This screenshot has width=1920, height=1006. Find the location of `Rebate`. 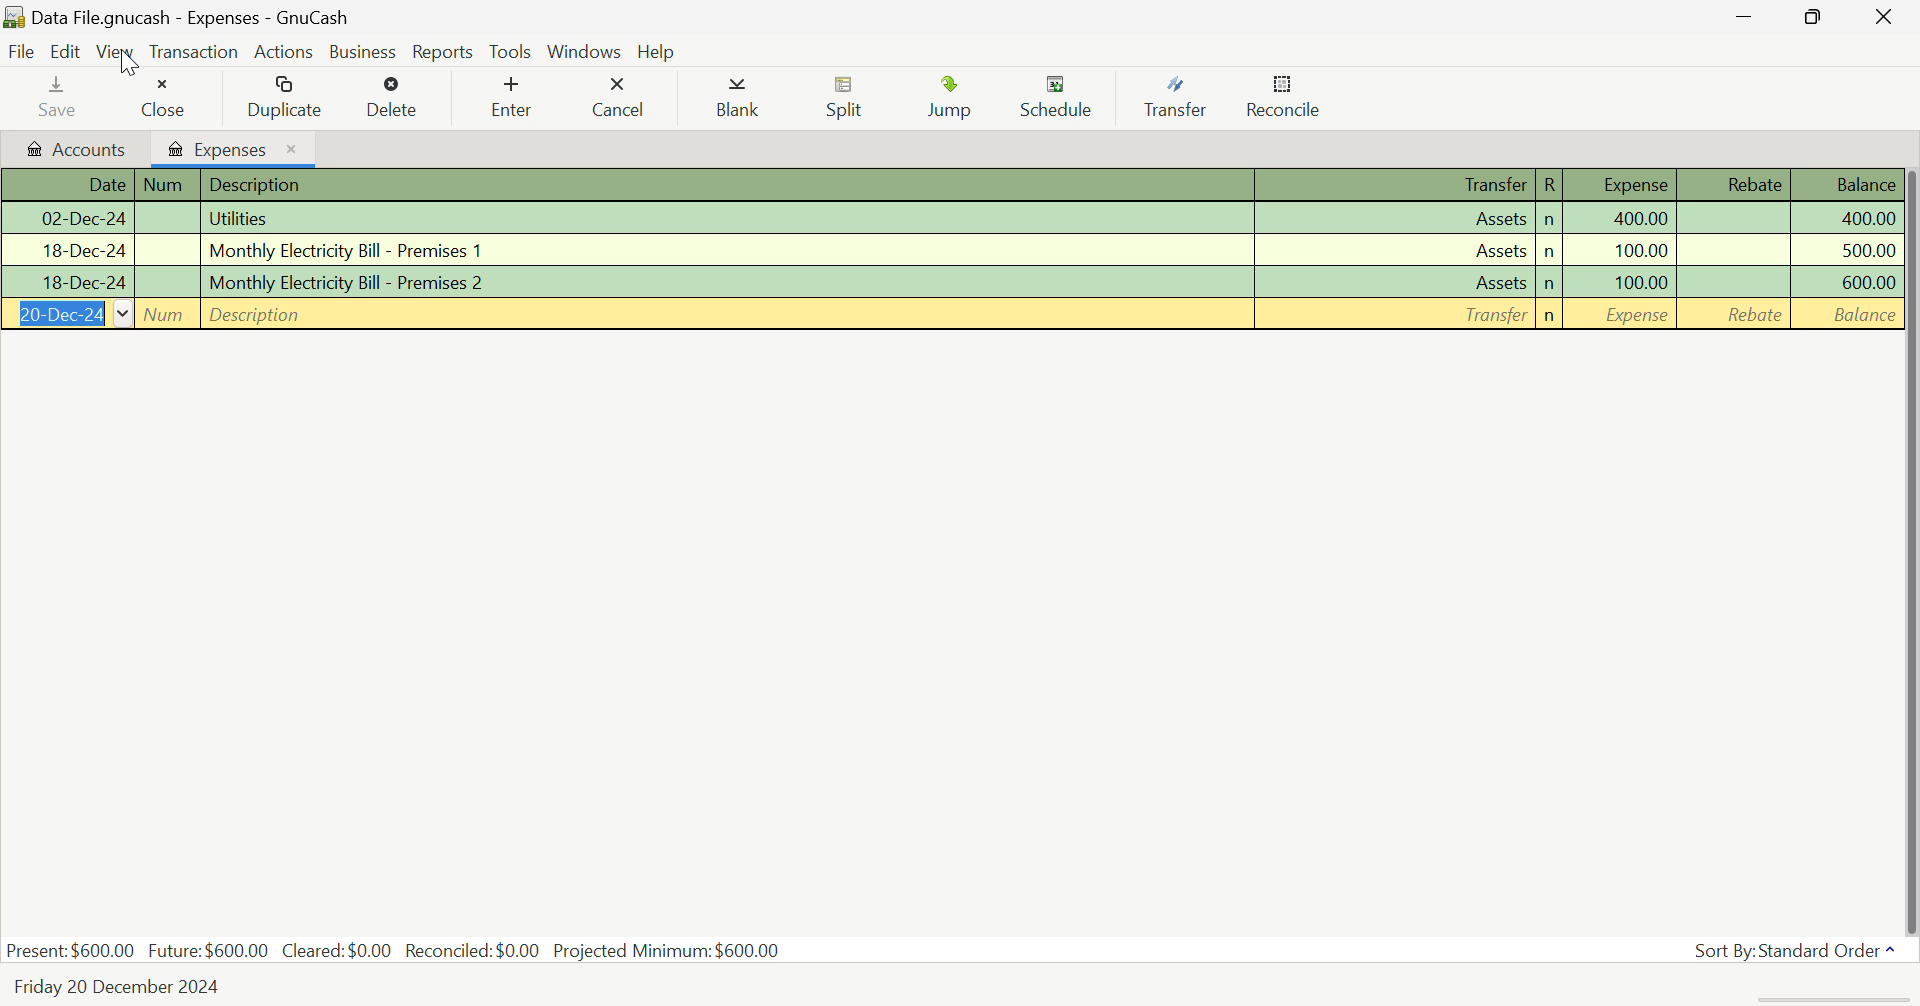

Rebate is located at coordinates (1734, 314).